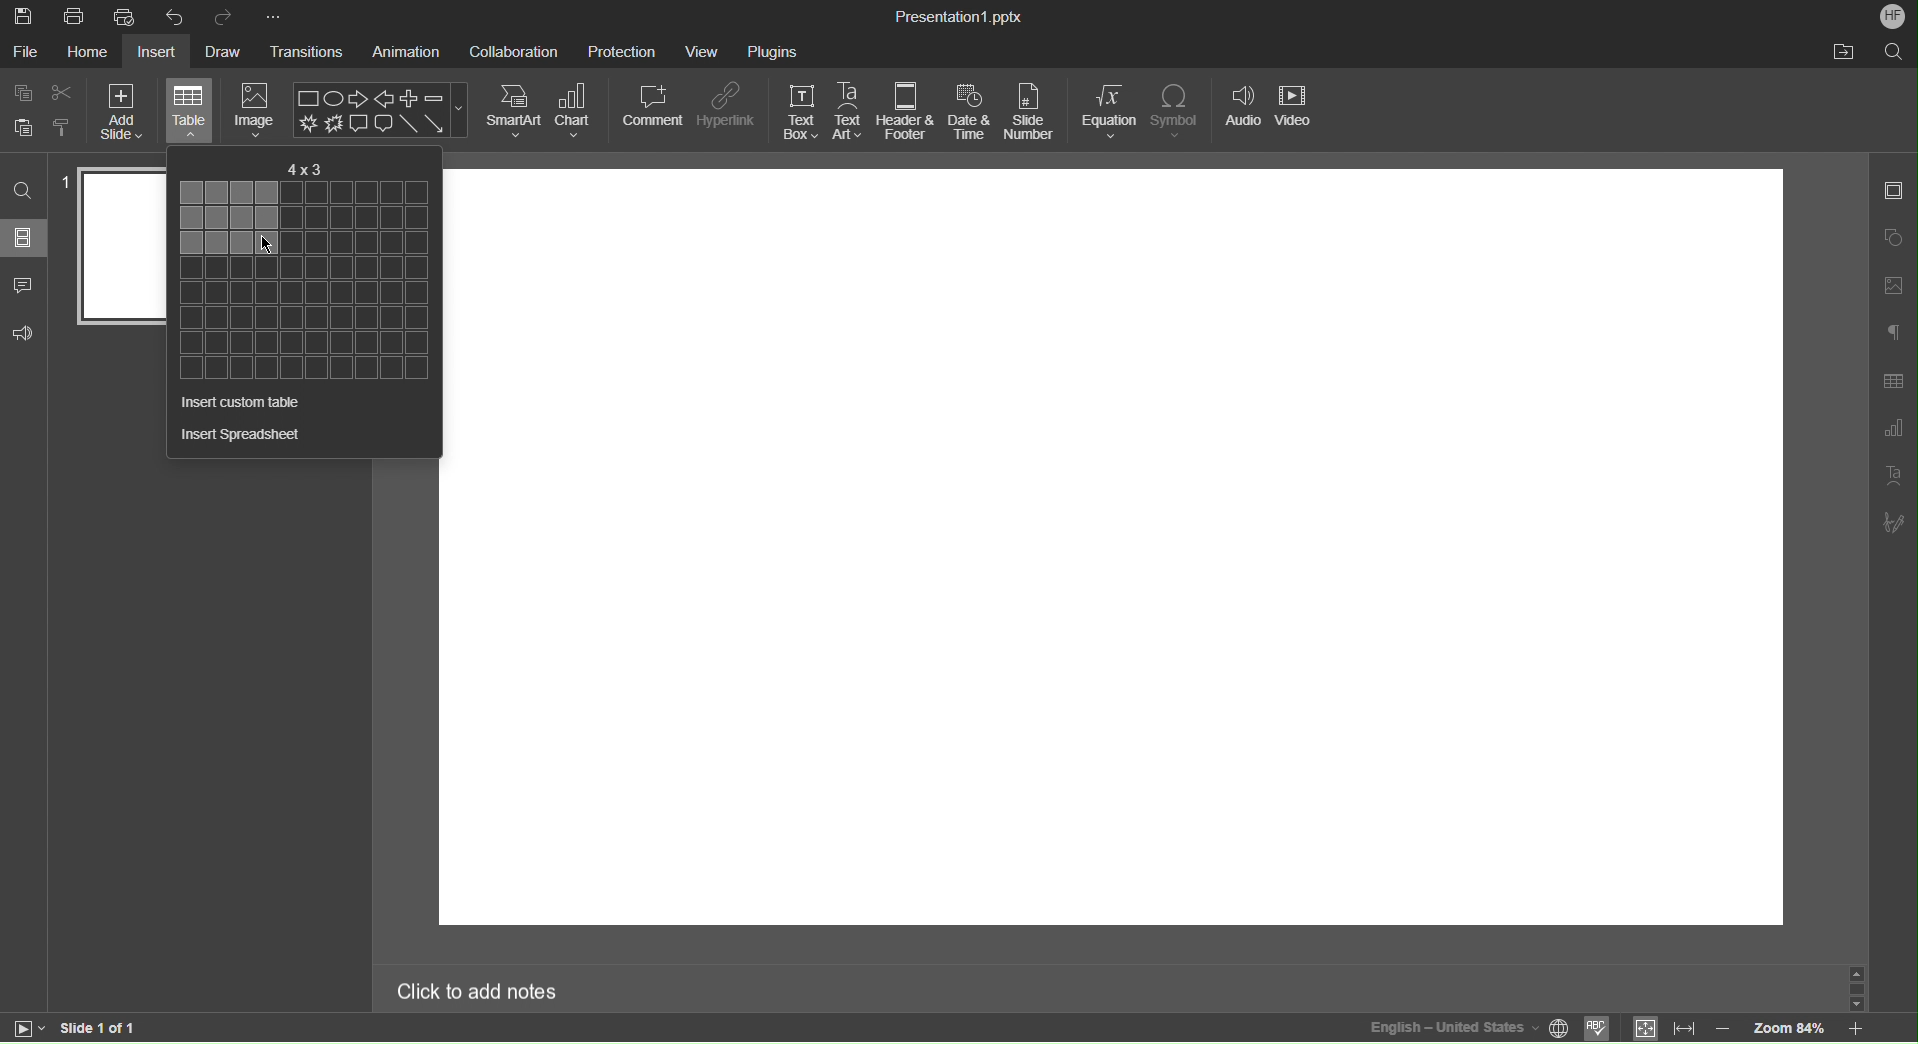 The width and height of the screenshot is (1918, 1044). What do you see at coordinates (23, 337) in the screenshot?
I see `Comments and Feedback` at bounding box center [23, 337].